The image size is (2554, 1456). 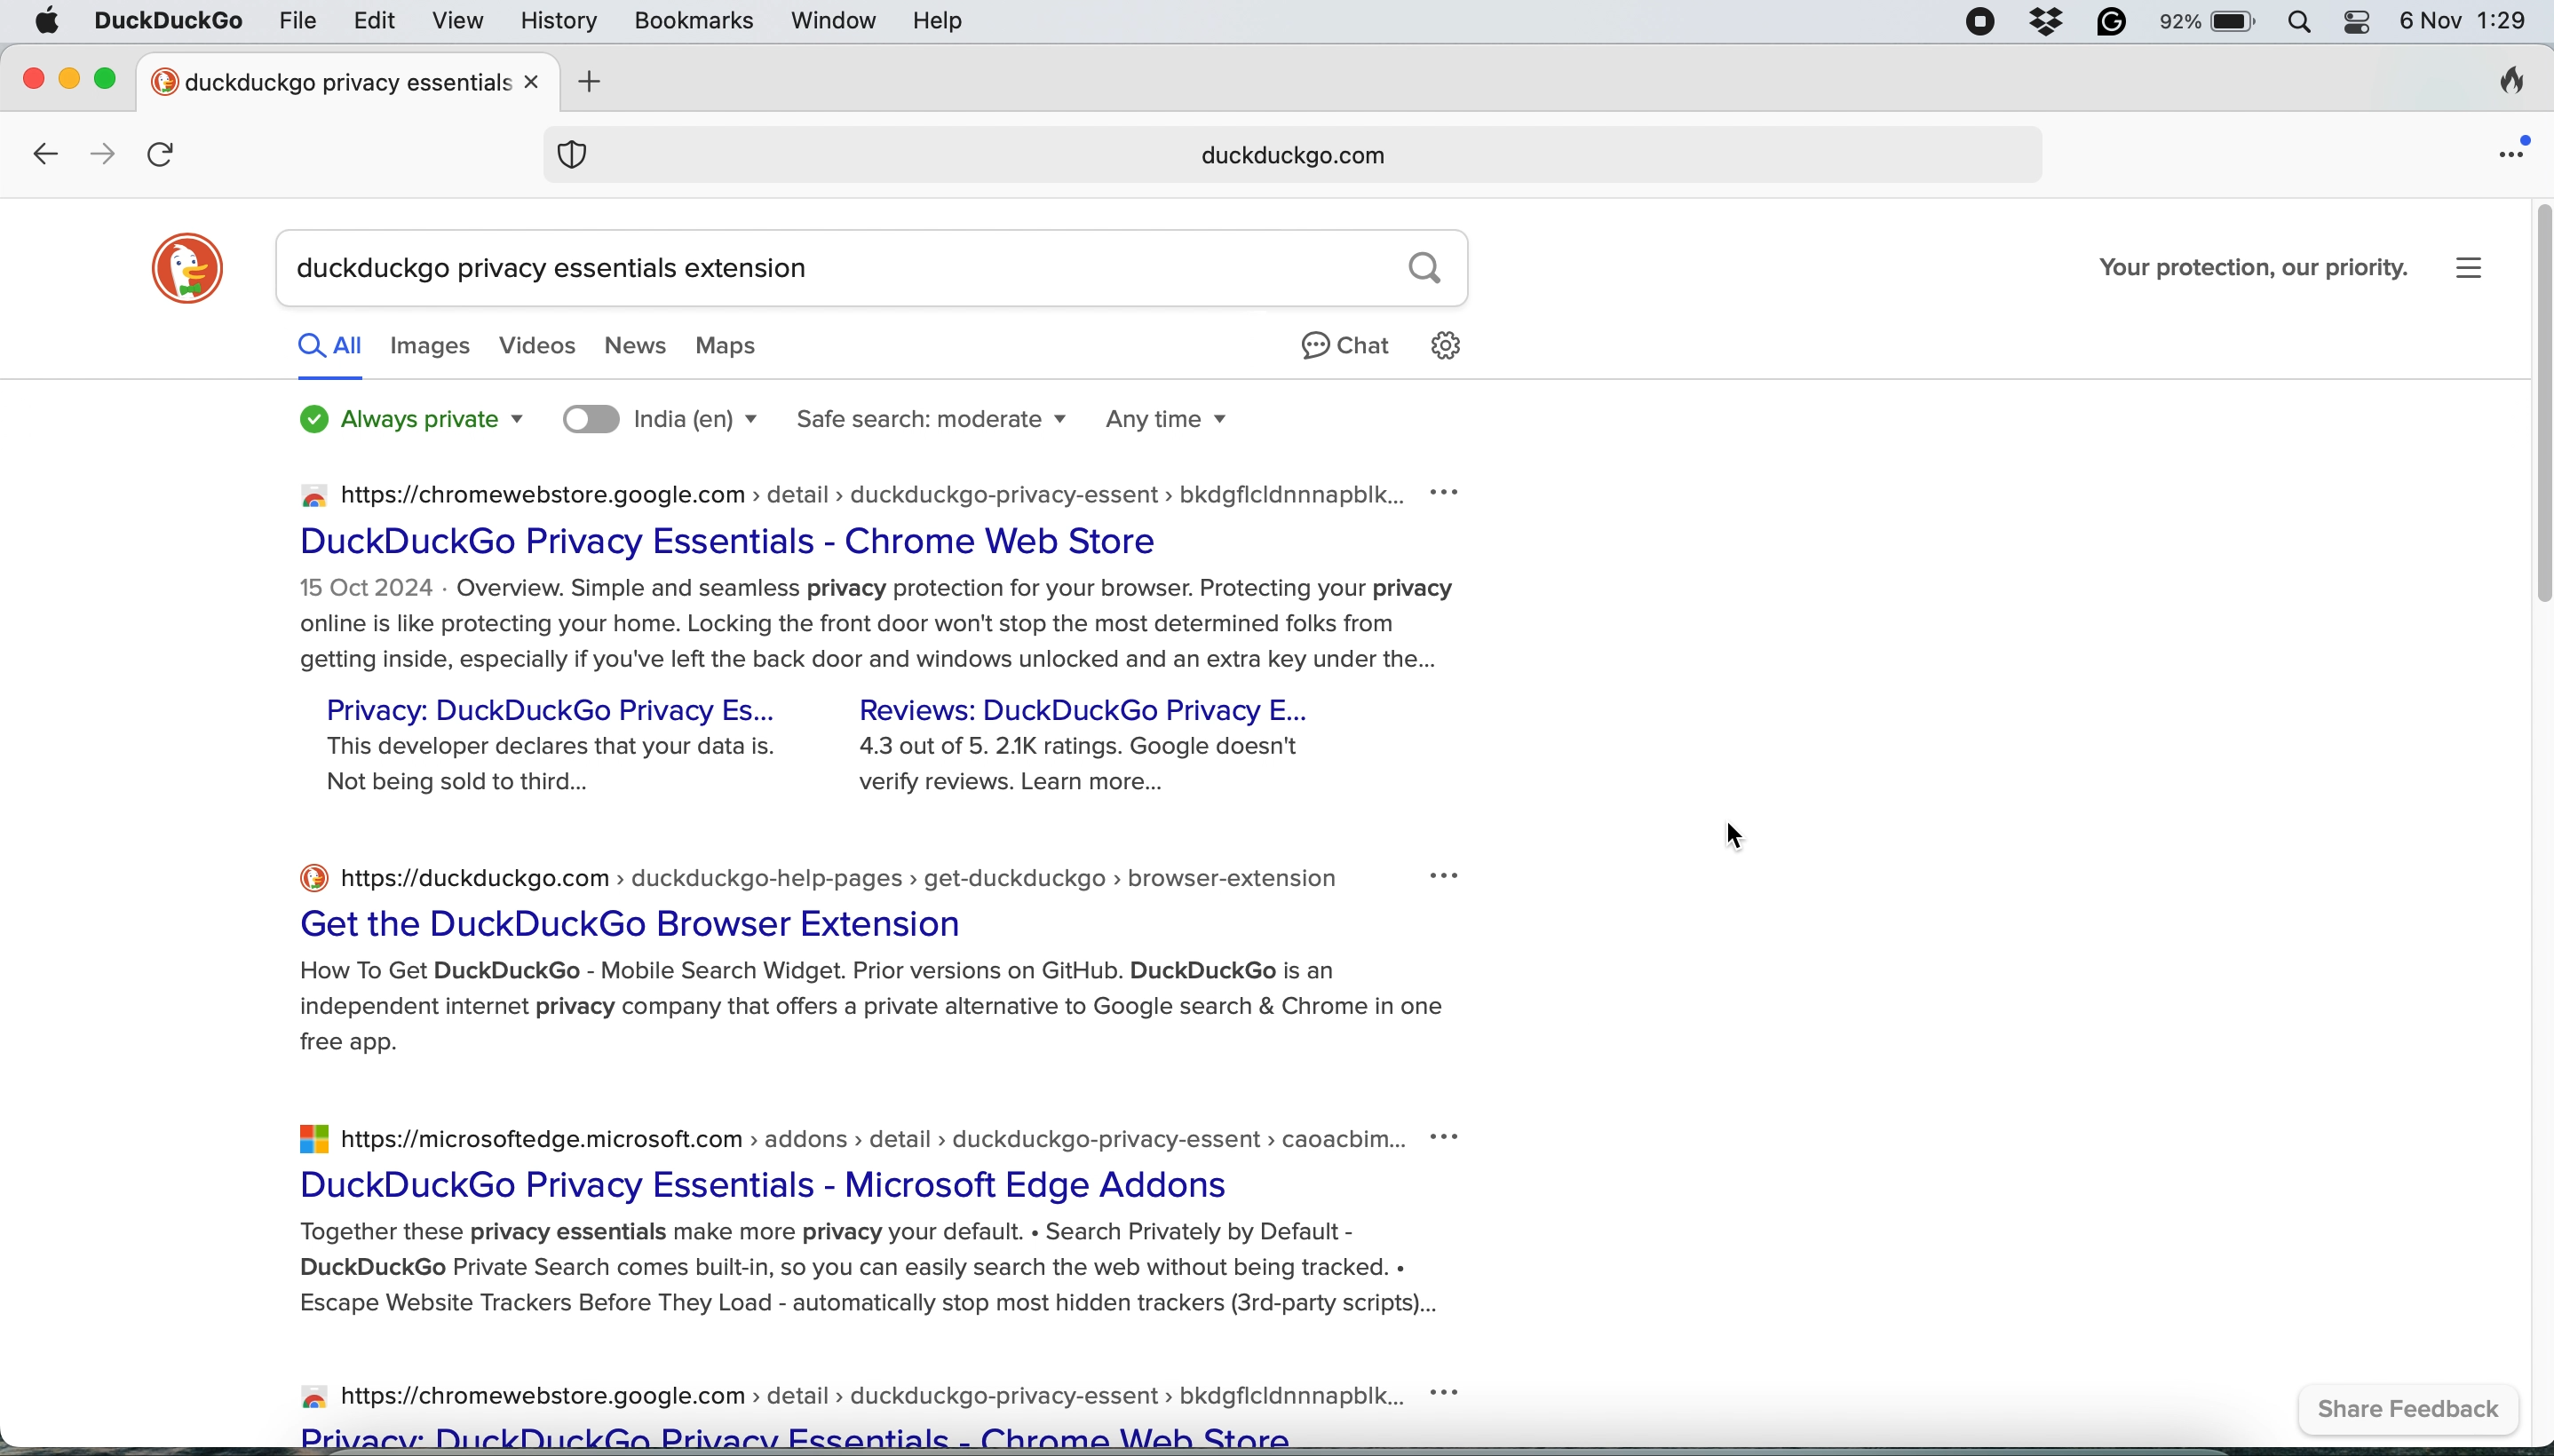 I want to click on close, so click(x=34, y=76).